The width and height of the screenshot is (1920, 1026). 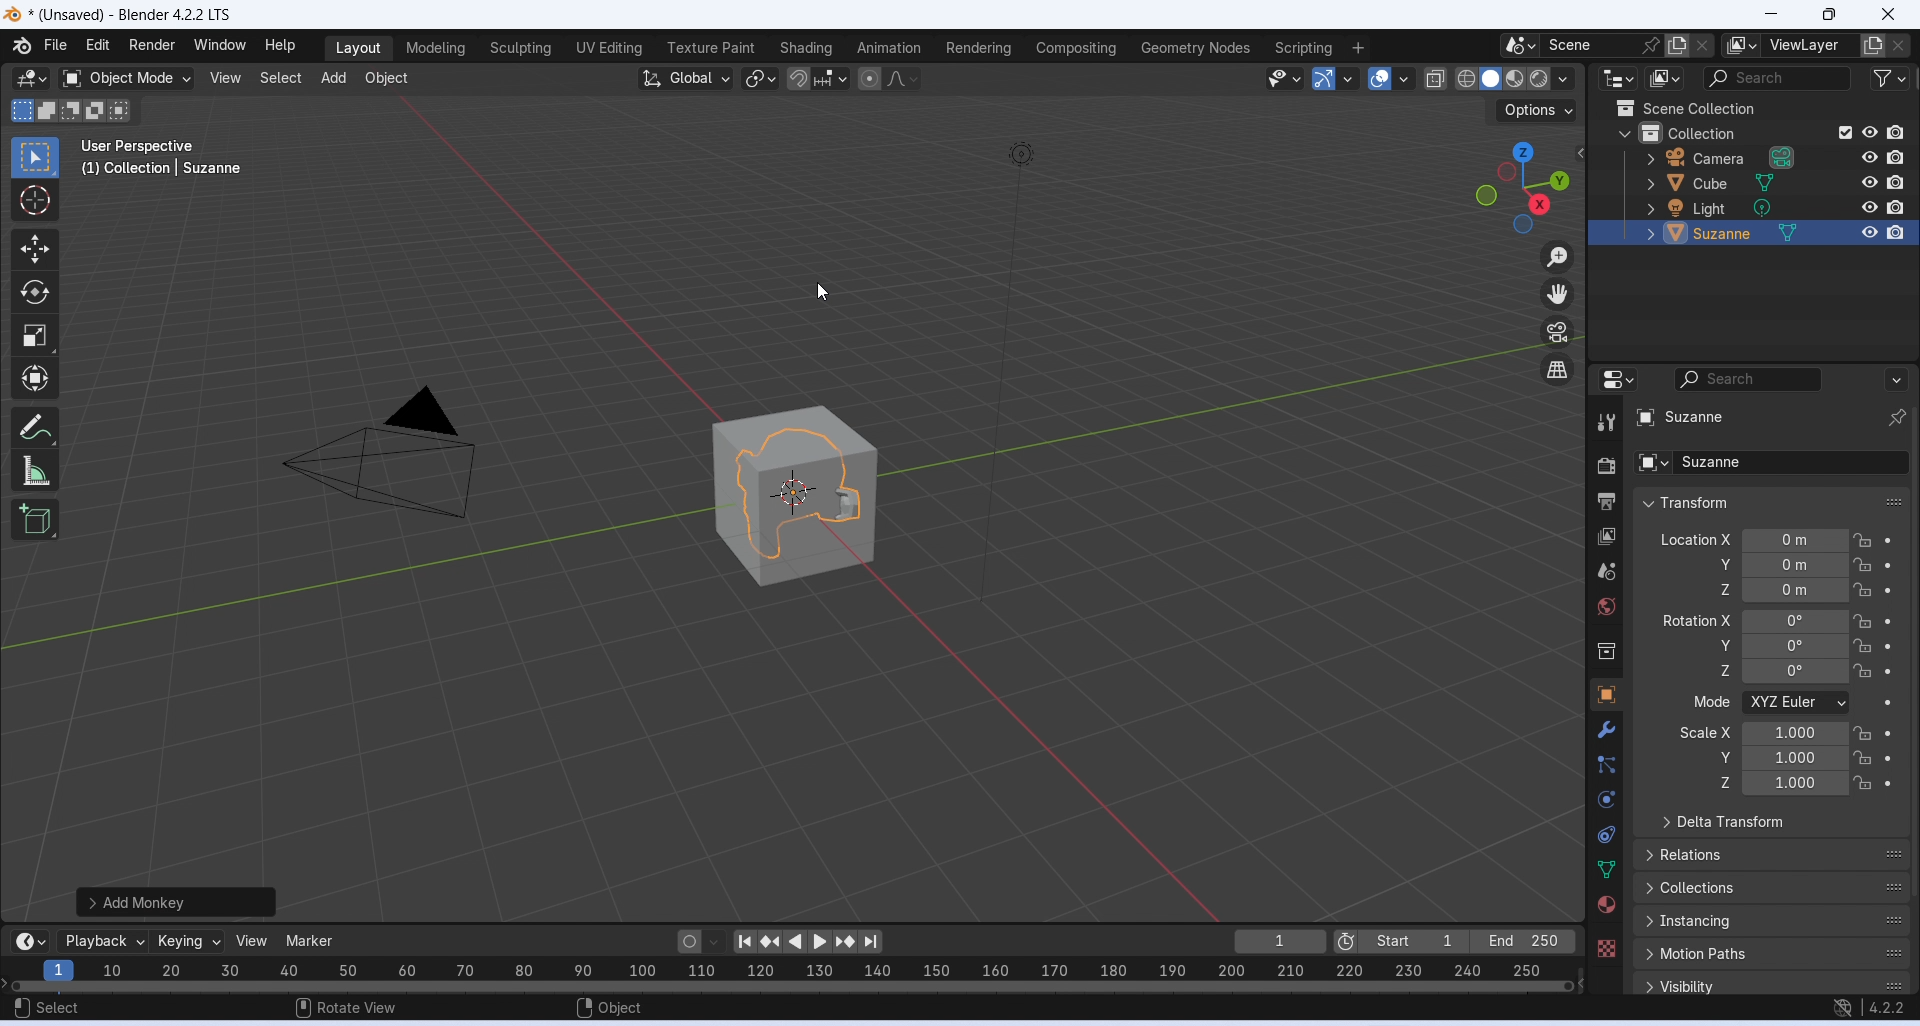 What do you see at coordinates (796, 943) in the screenshot?
I see `play animation` at bounding box center [796, 943].